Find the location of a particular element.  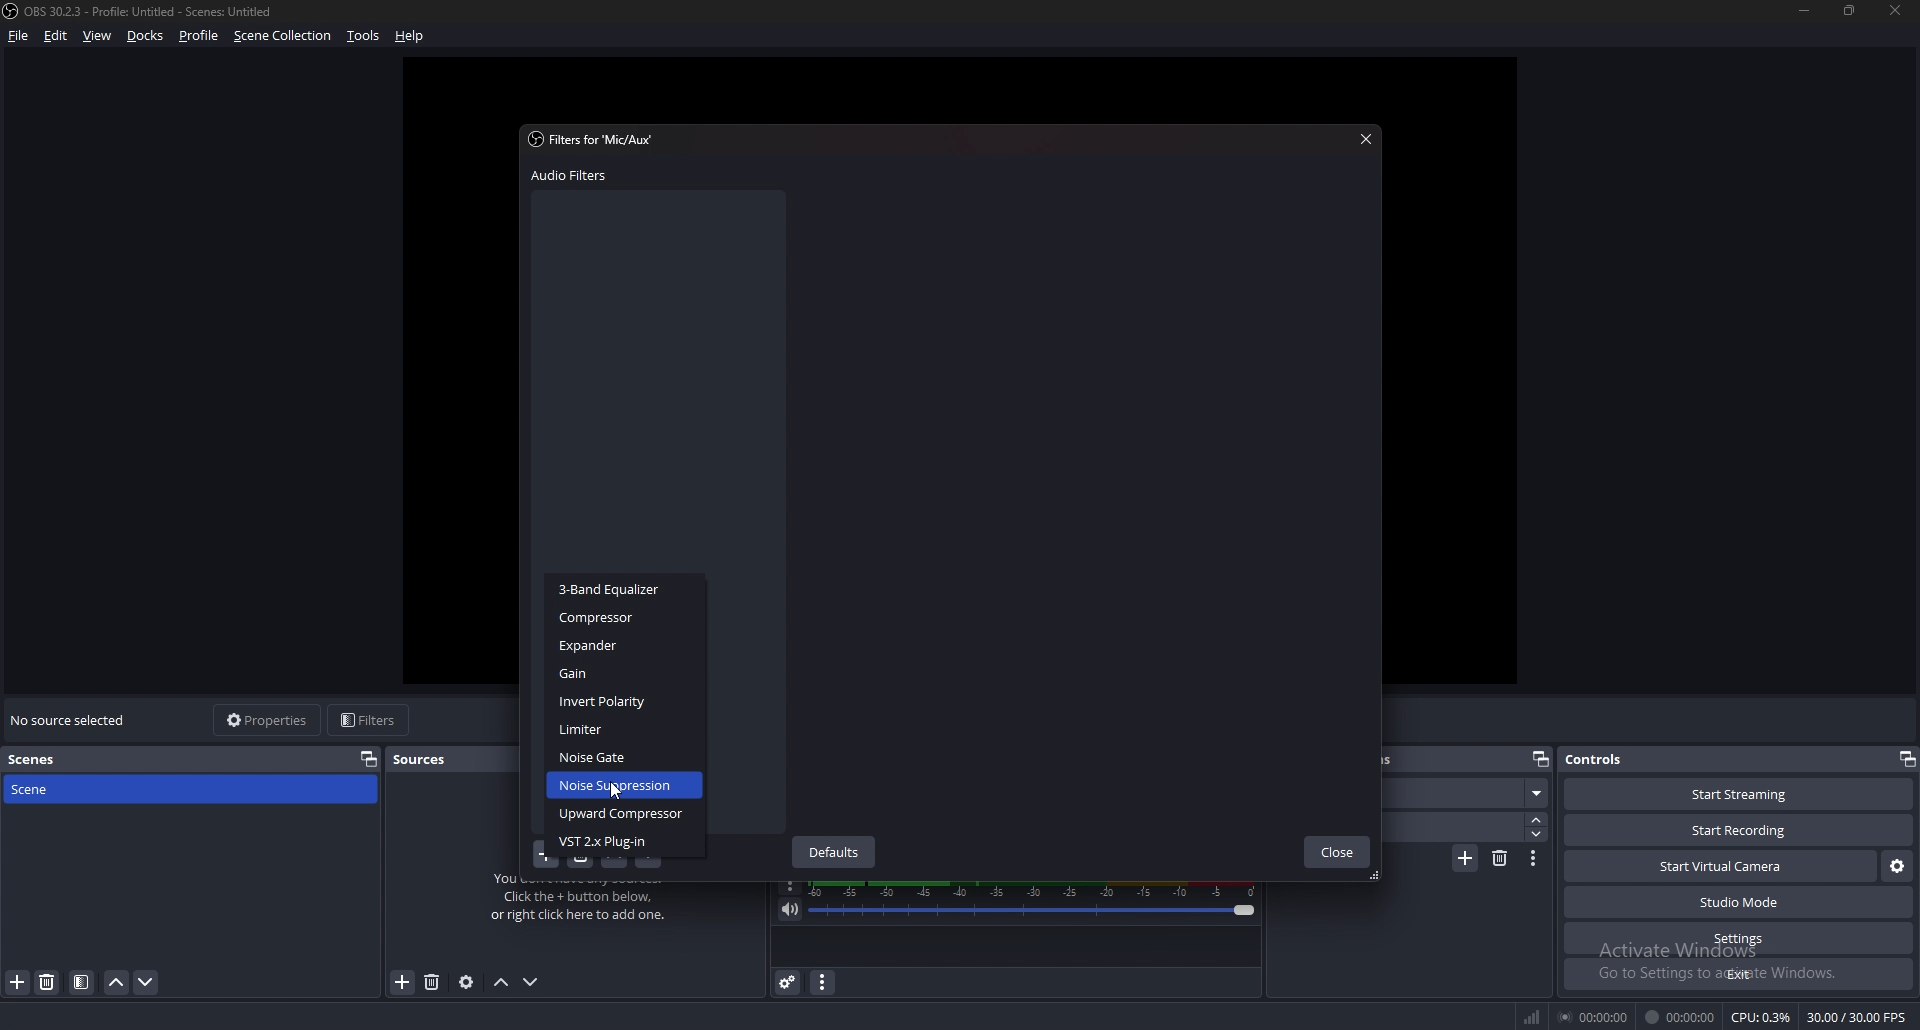

You don't have any sources.
Click the + button below,
or right click here to add one. is located at coordinates (587, 906).